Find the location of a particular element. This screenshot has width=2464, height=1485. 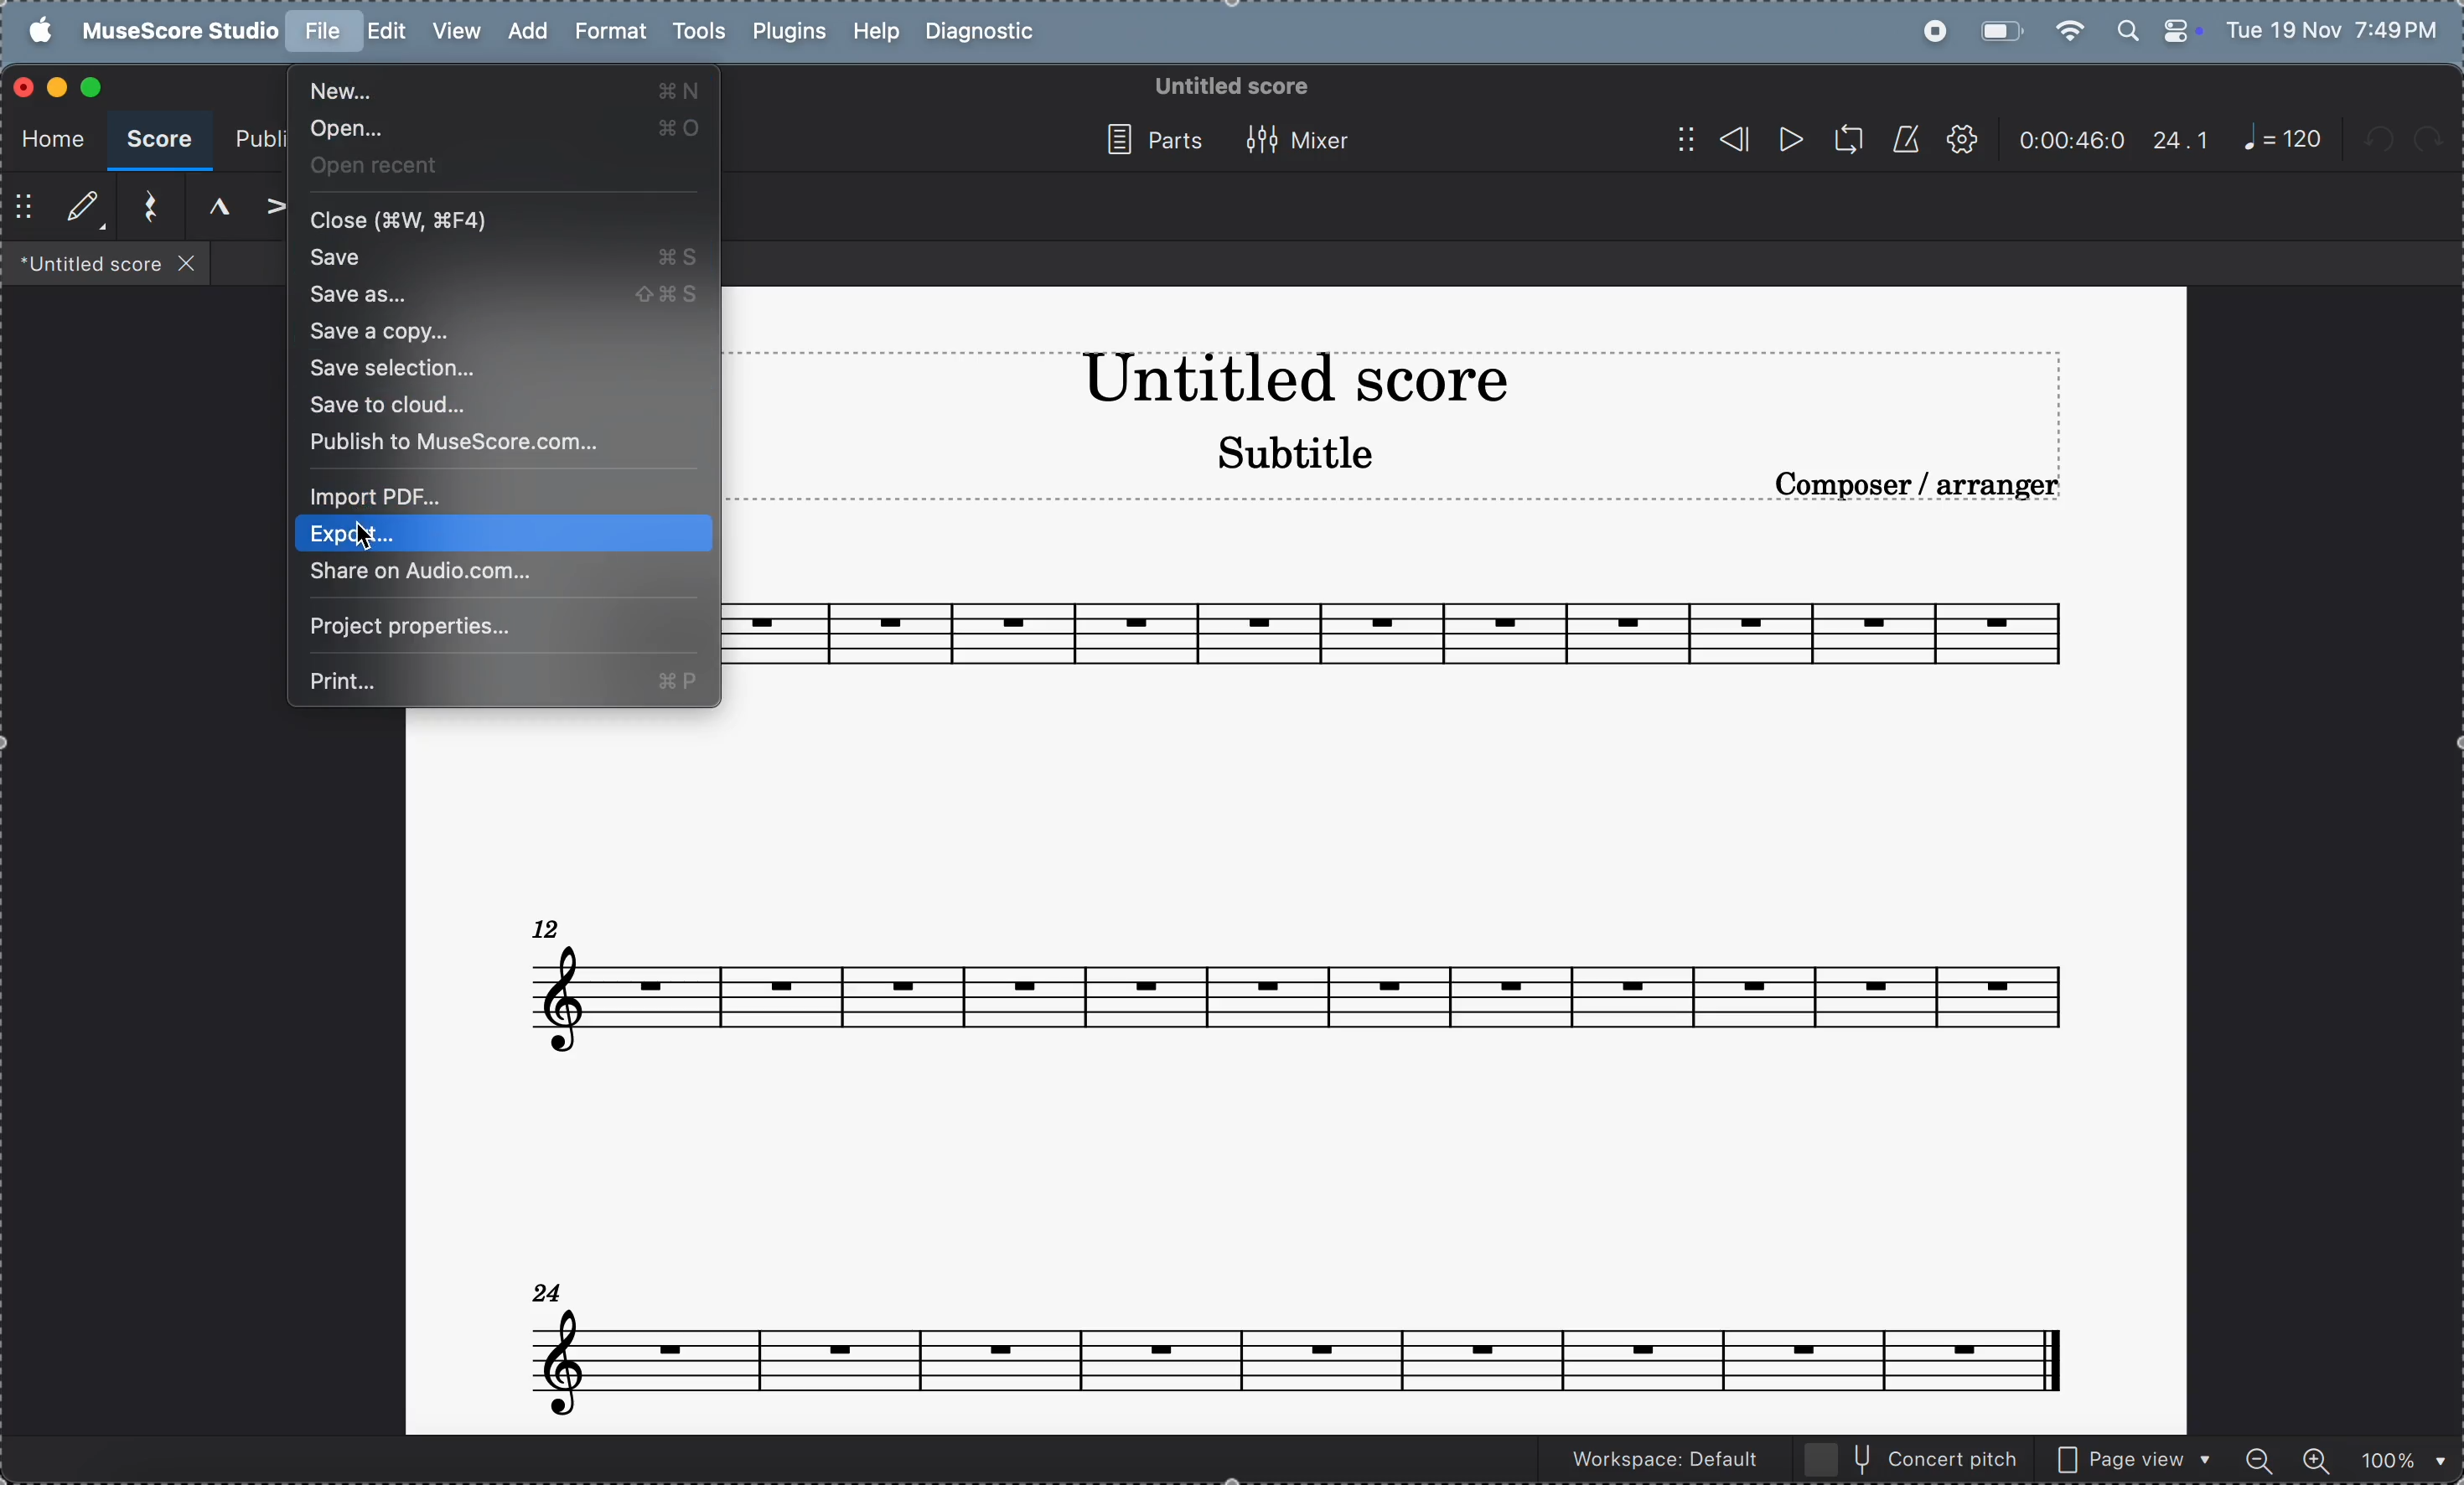

edit is located at coordinates (387, 32).